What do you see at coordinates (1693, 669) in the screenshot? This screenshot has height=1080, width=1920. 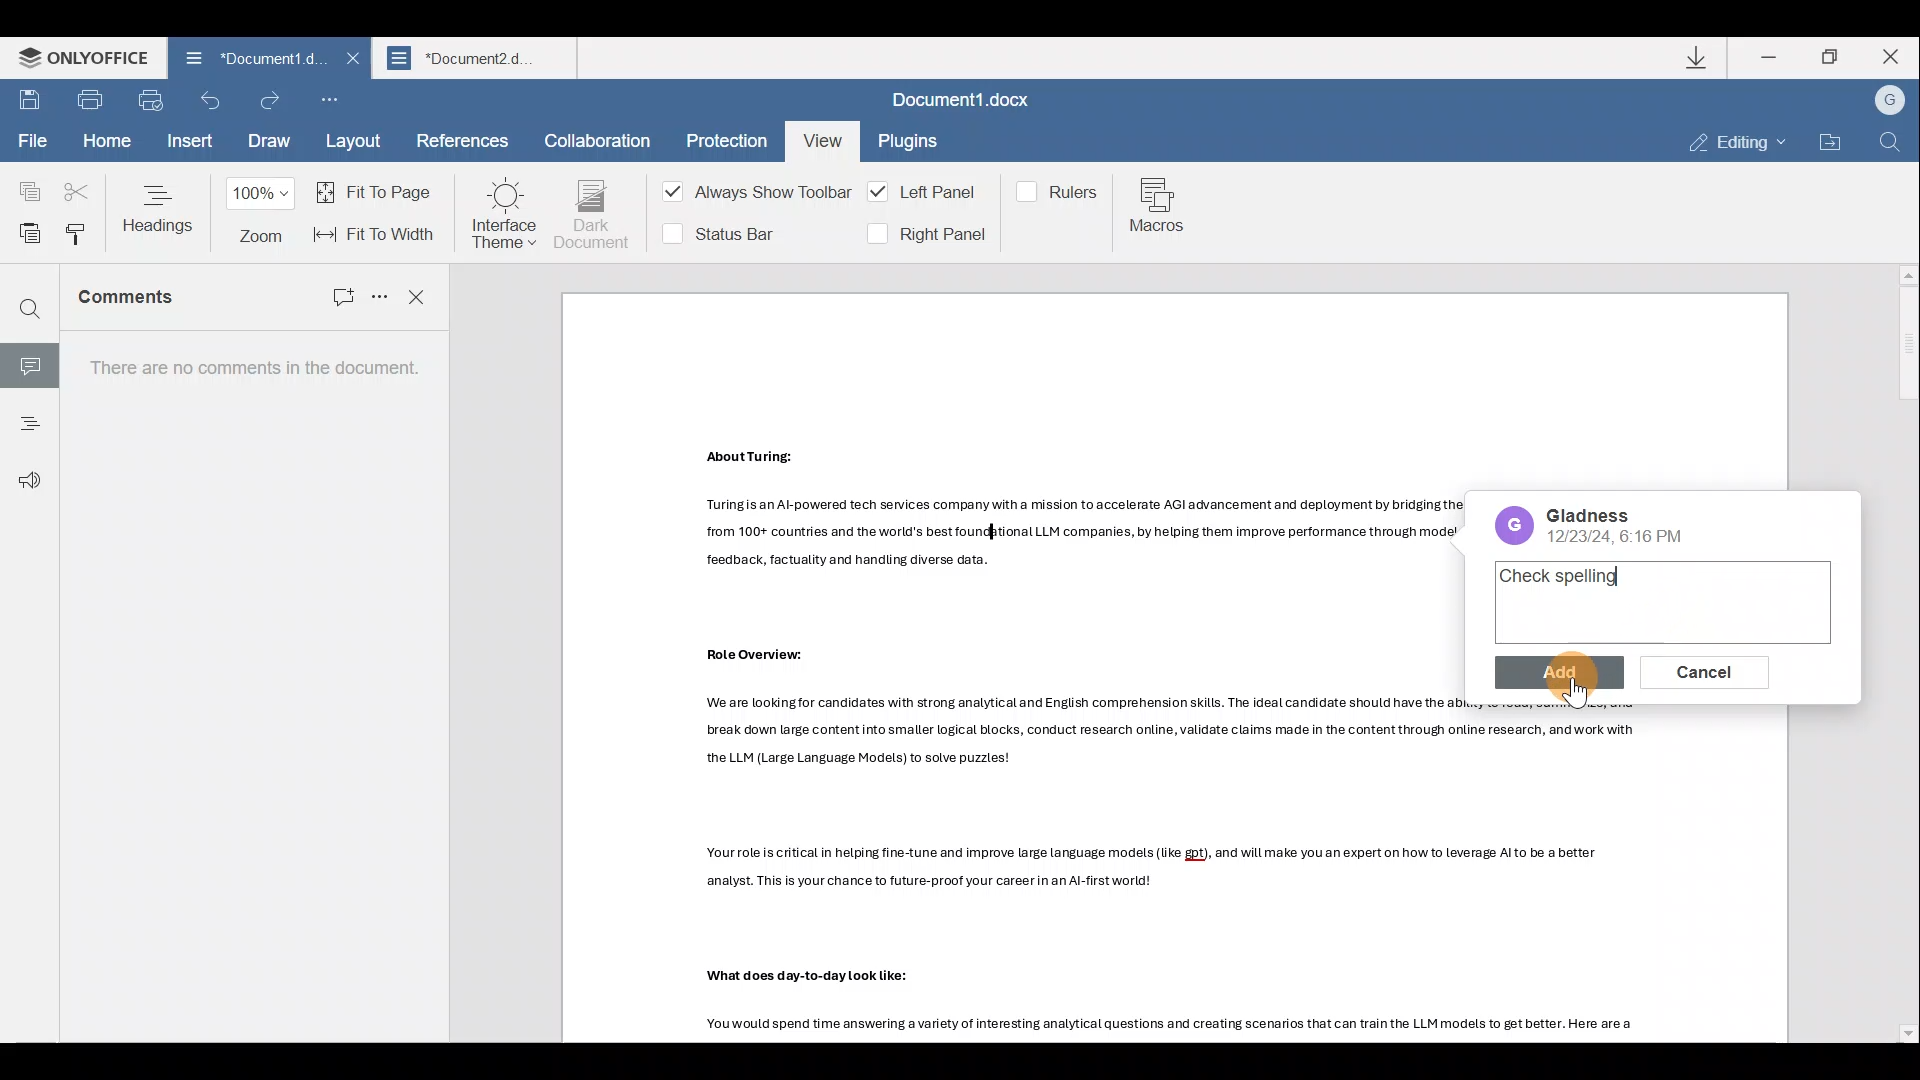 I see `Cancel` at bounding box center [1693, 669].